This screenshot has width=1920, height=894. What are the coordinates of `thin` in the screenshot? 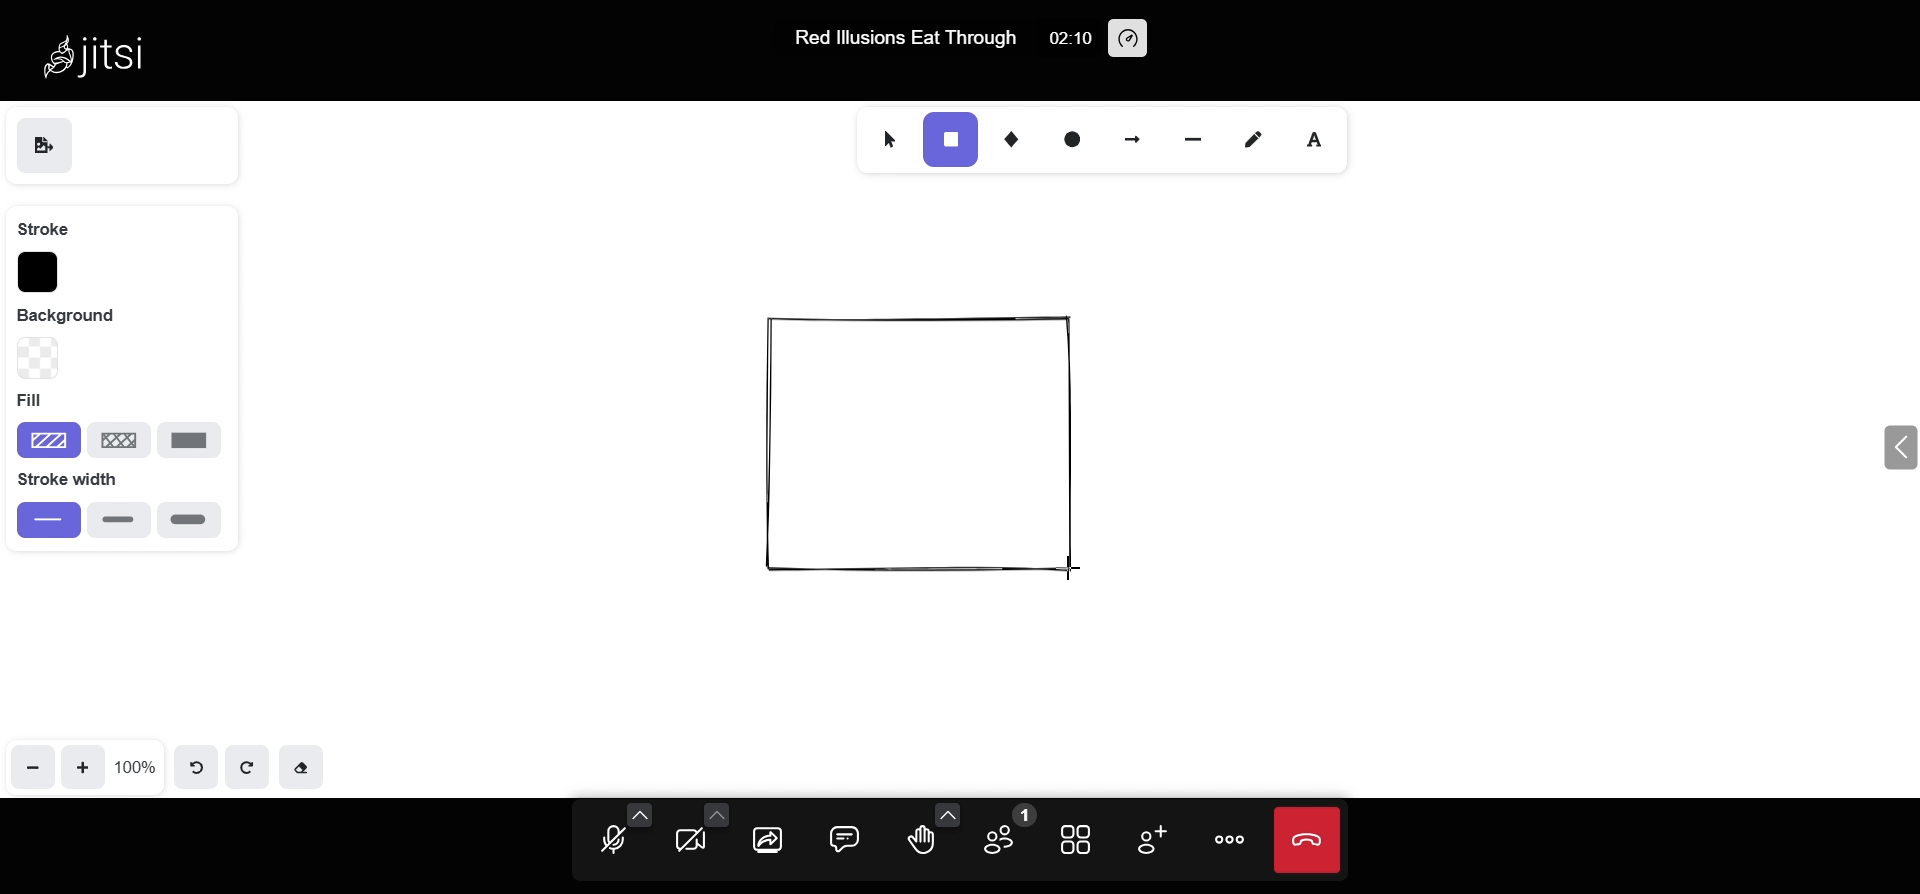 It's located at (48, 520).